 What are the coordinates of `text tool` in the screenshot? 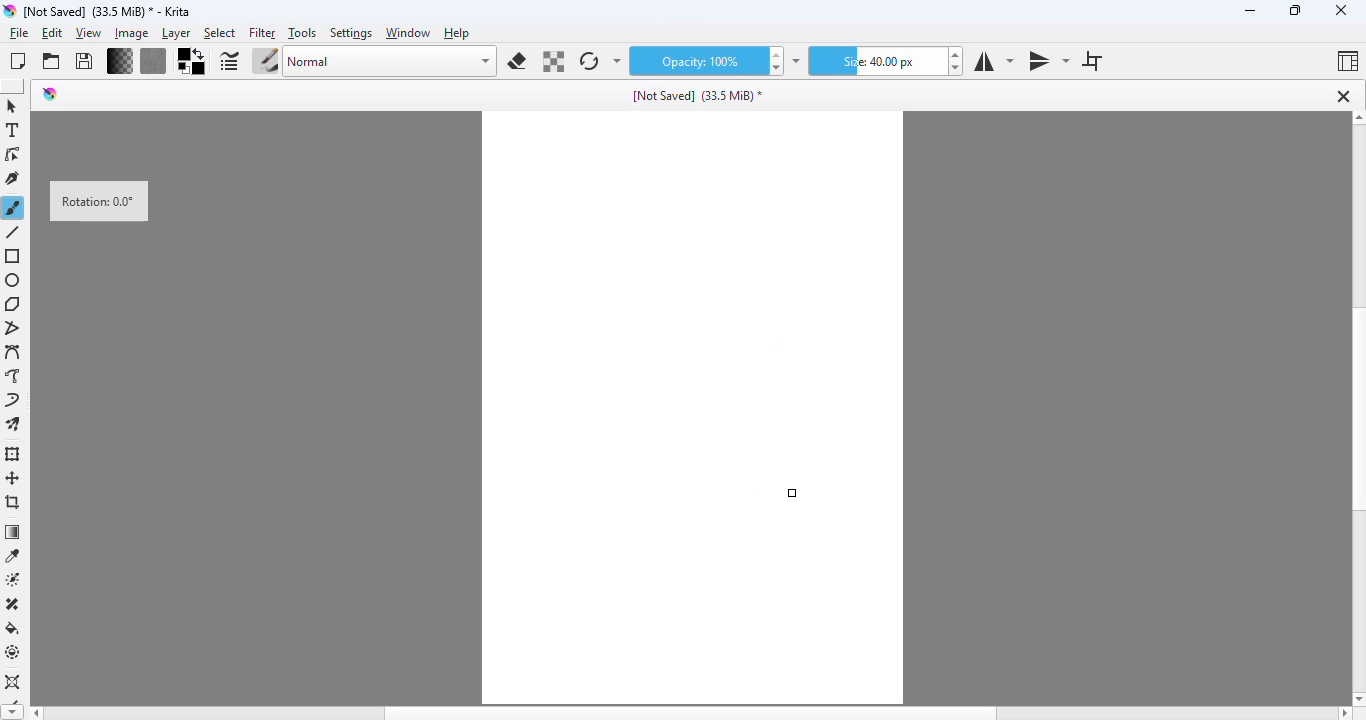 It's located at (13, 130).